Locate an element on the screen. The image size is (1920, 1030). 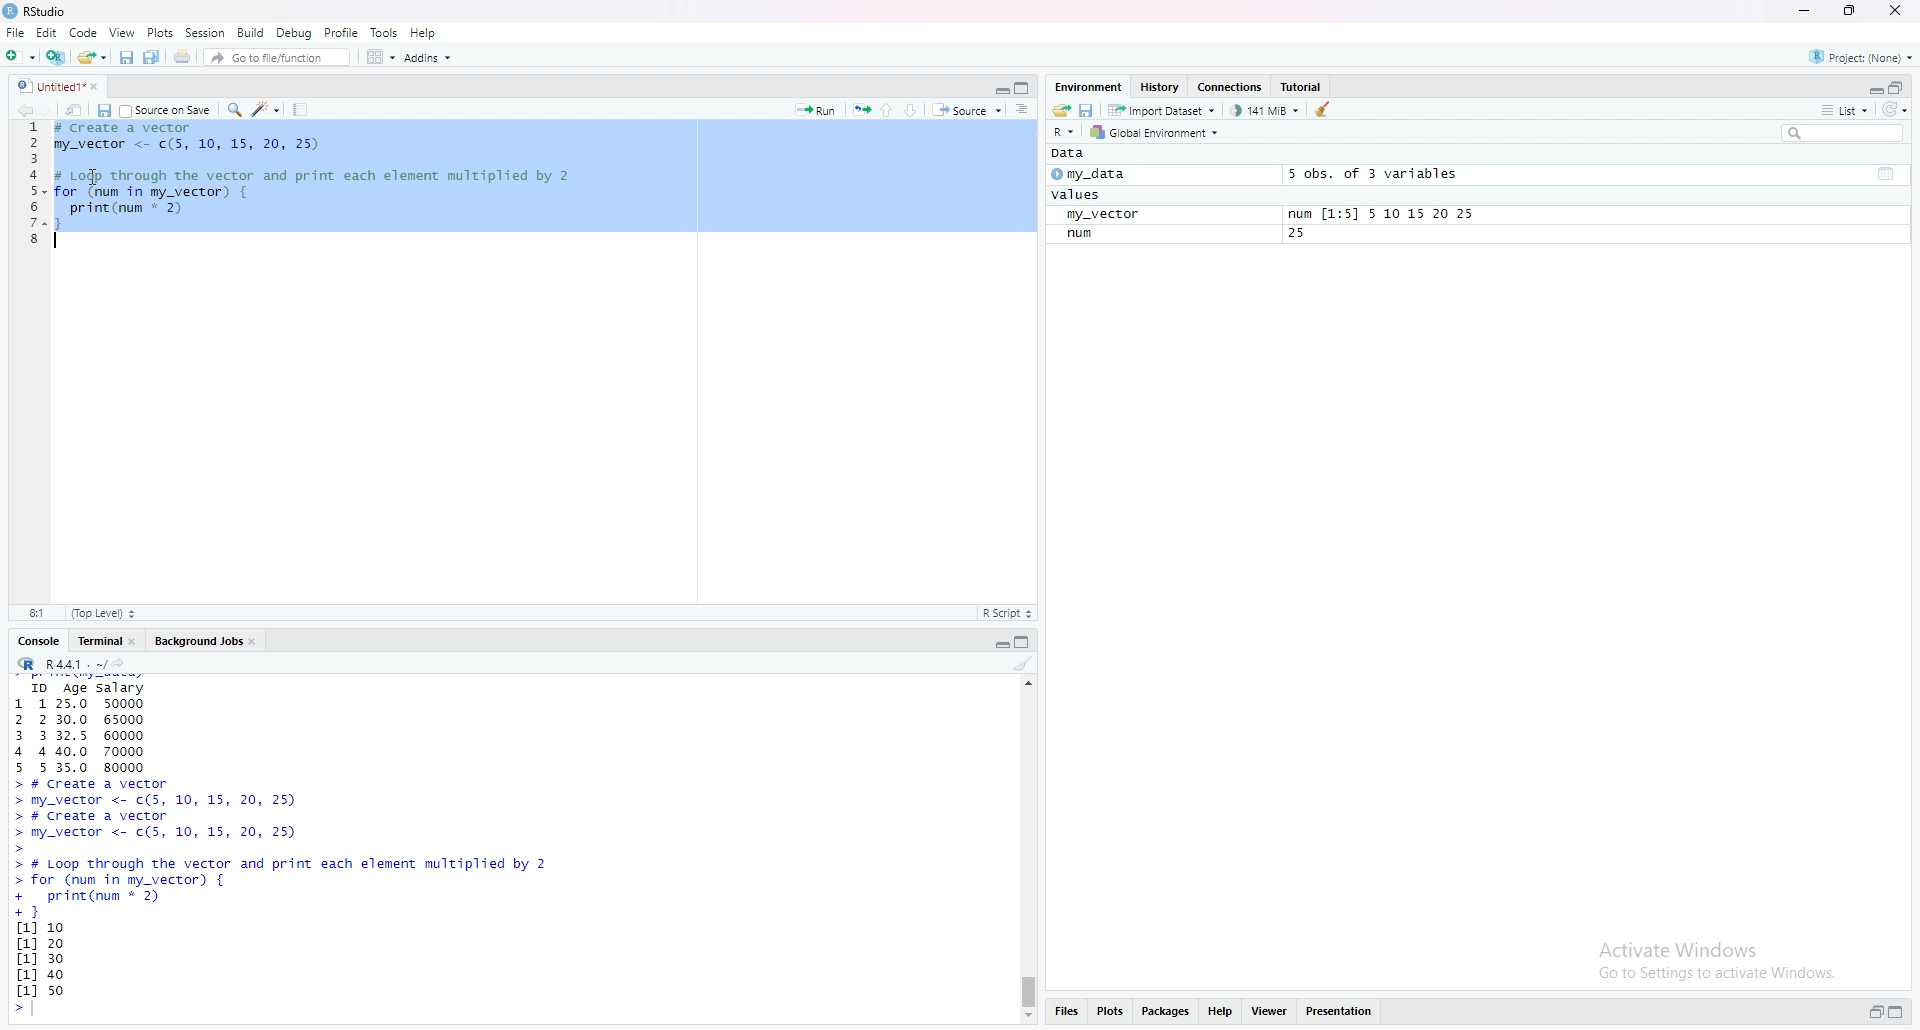
open an existing file is located at coordinates (93, 58).